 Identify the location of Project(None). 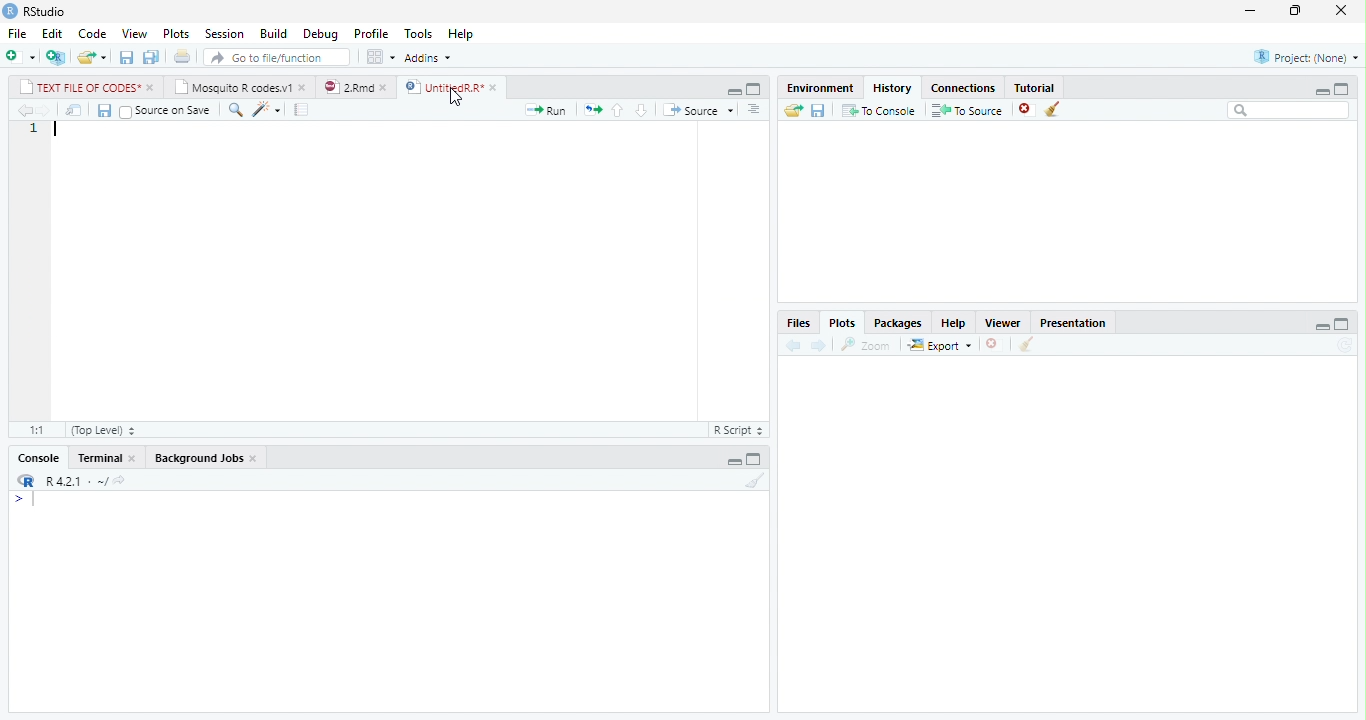
(1307, 57).